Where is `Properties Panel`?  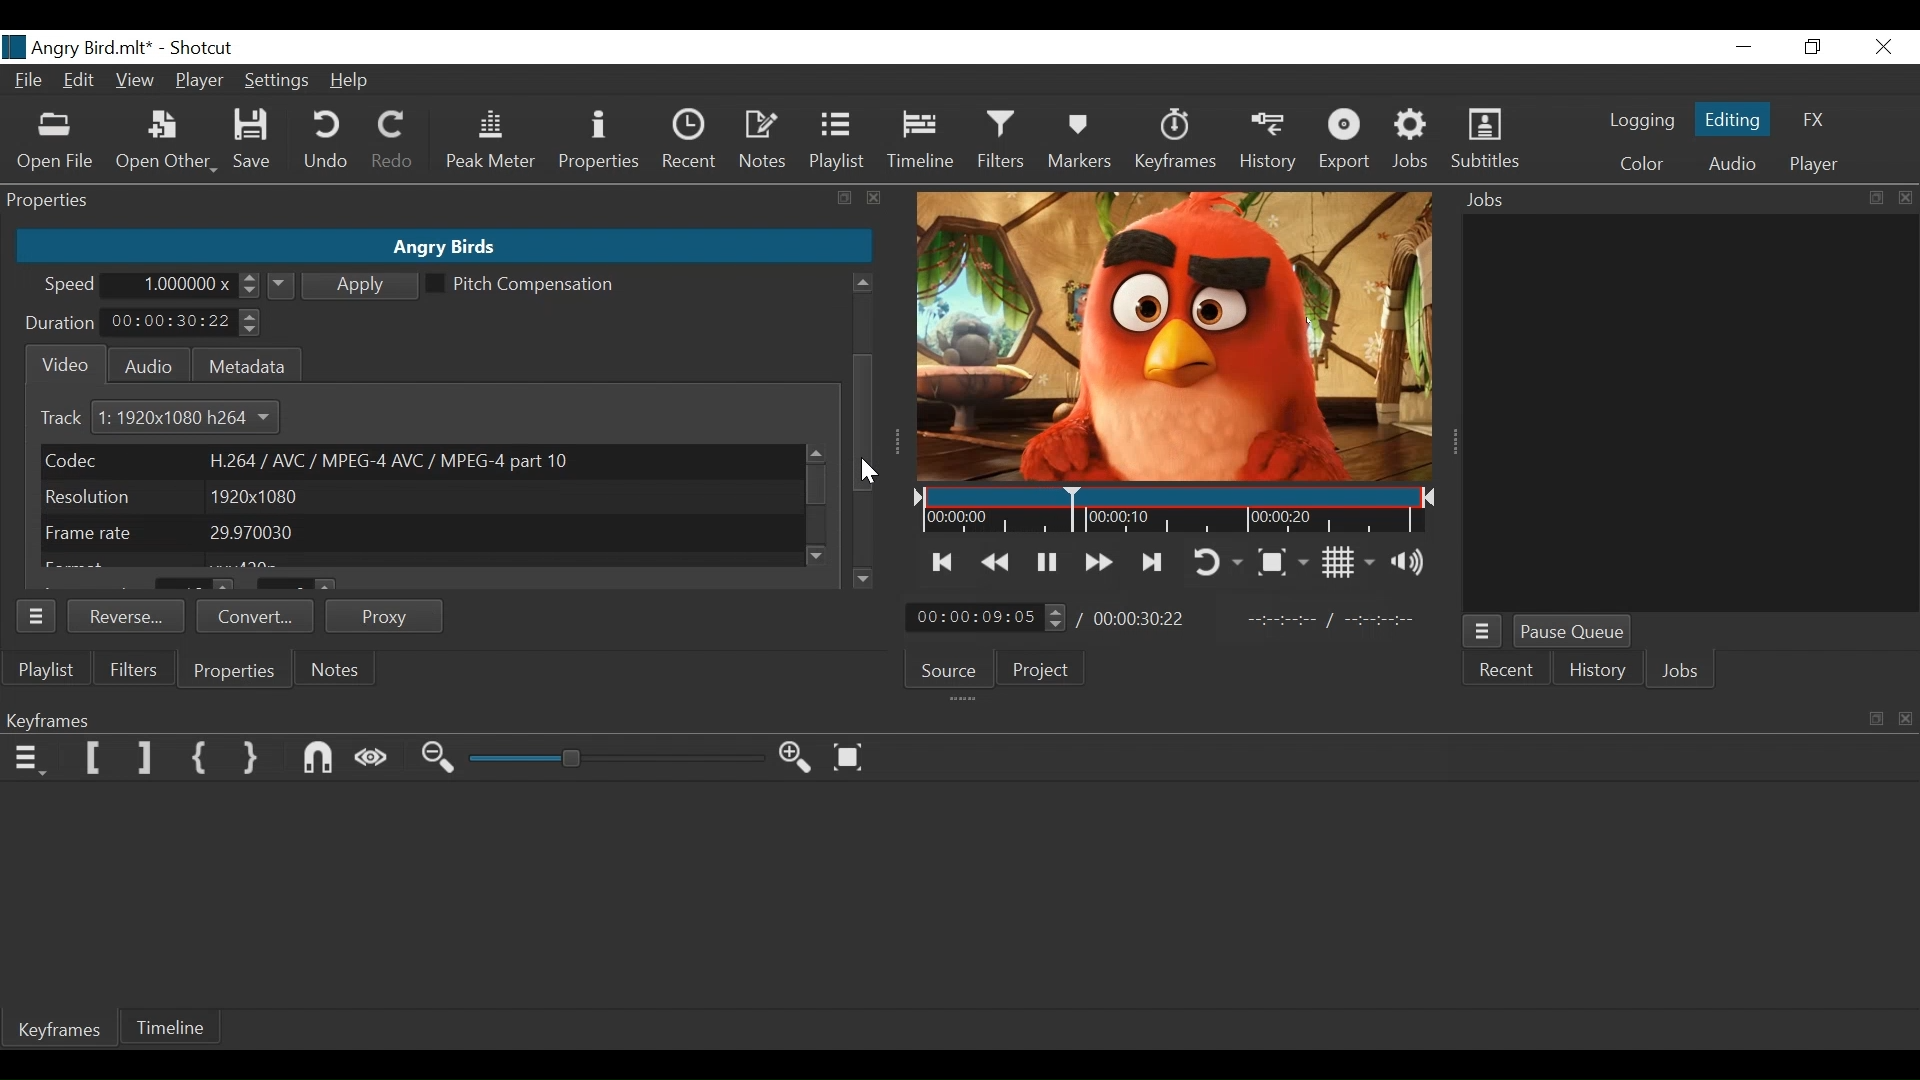
Properties Panel is located at coordinates (444, 201).